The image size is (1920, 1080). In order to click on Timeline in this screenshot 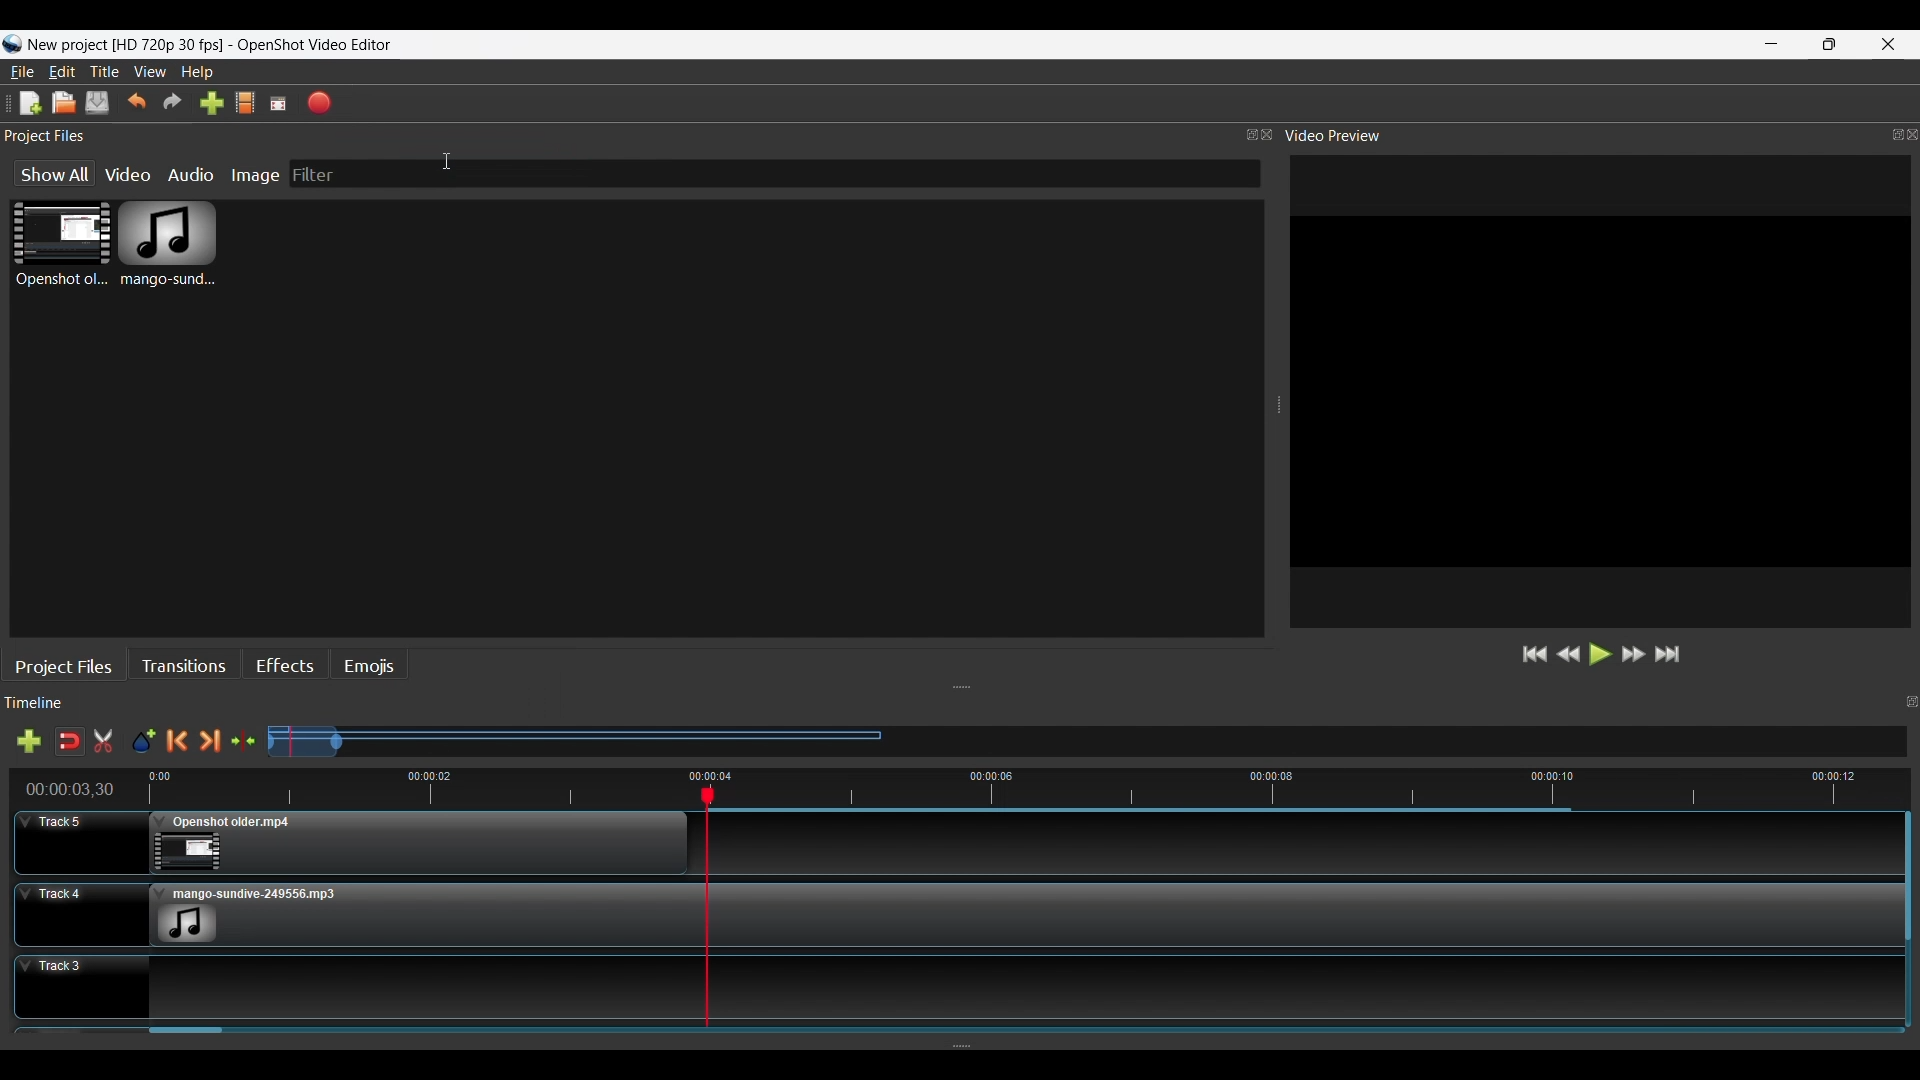, I will do `click(40, 700)`.